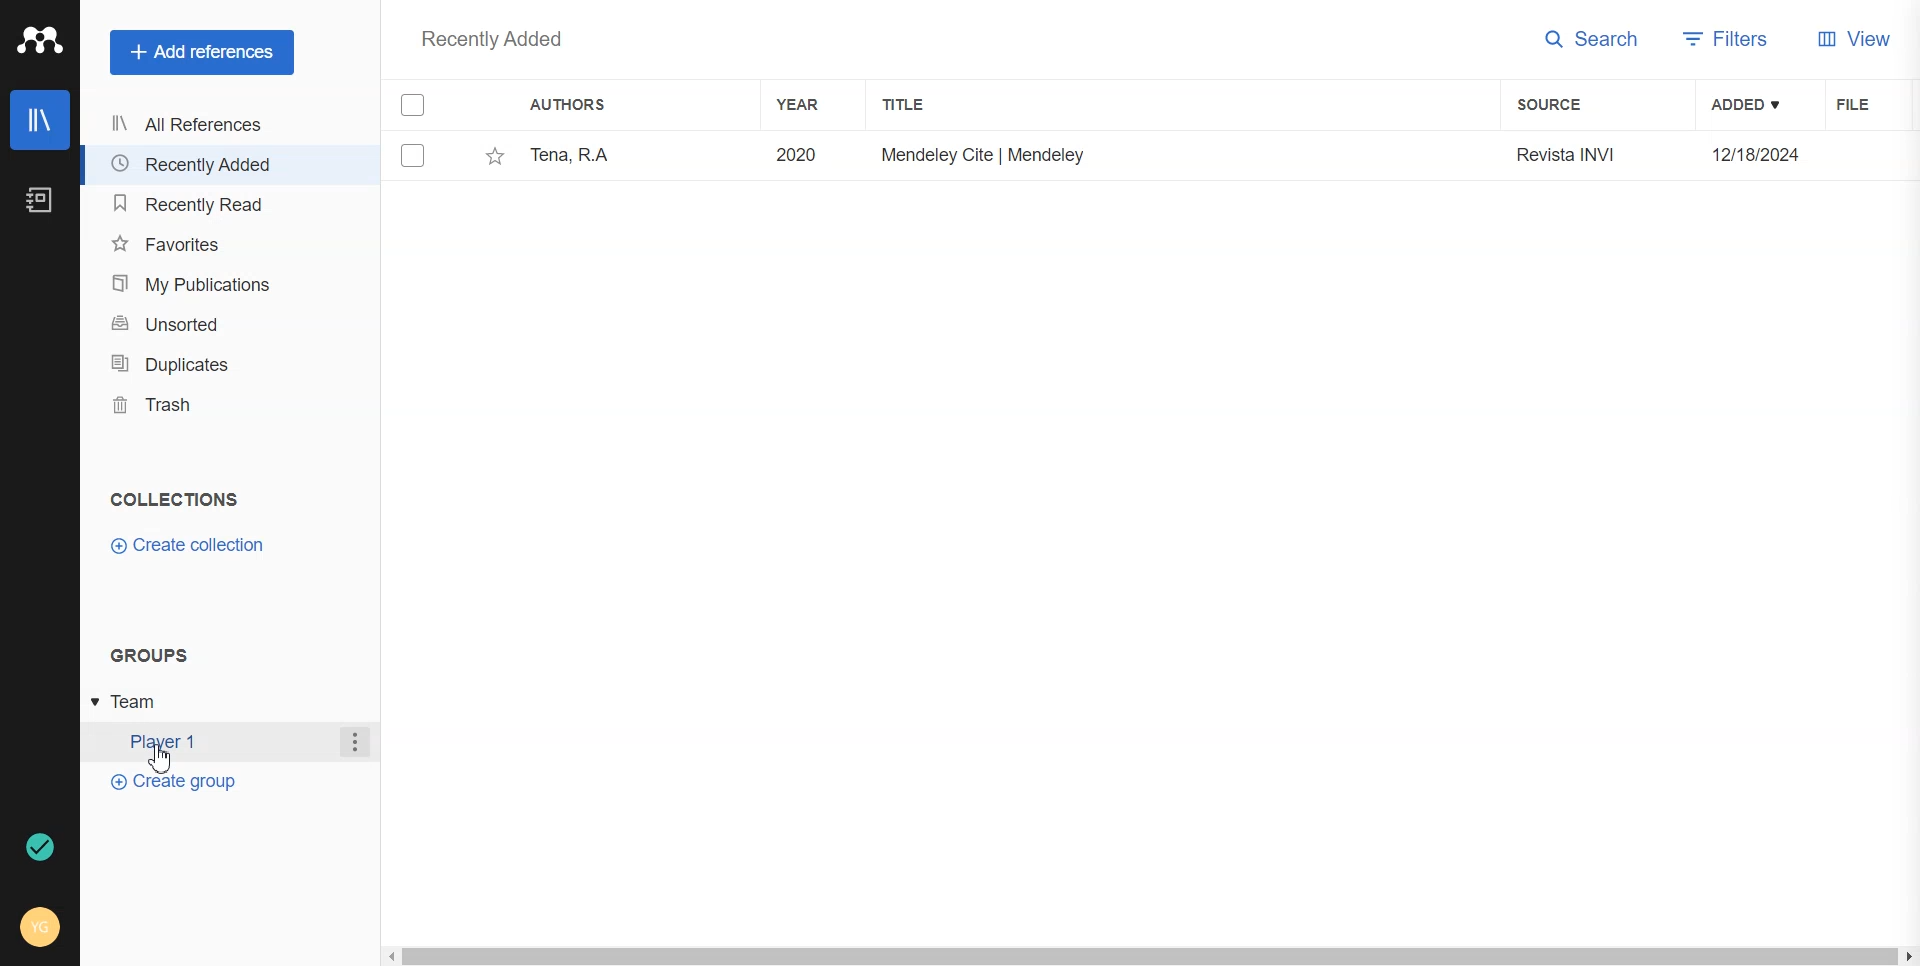 This screenshot has width=1920, height=966. What do you see at coordinates (190, 545) in the screenshot?
I see `Create collection` at bounding box center [190, 545].